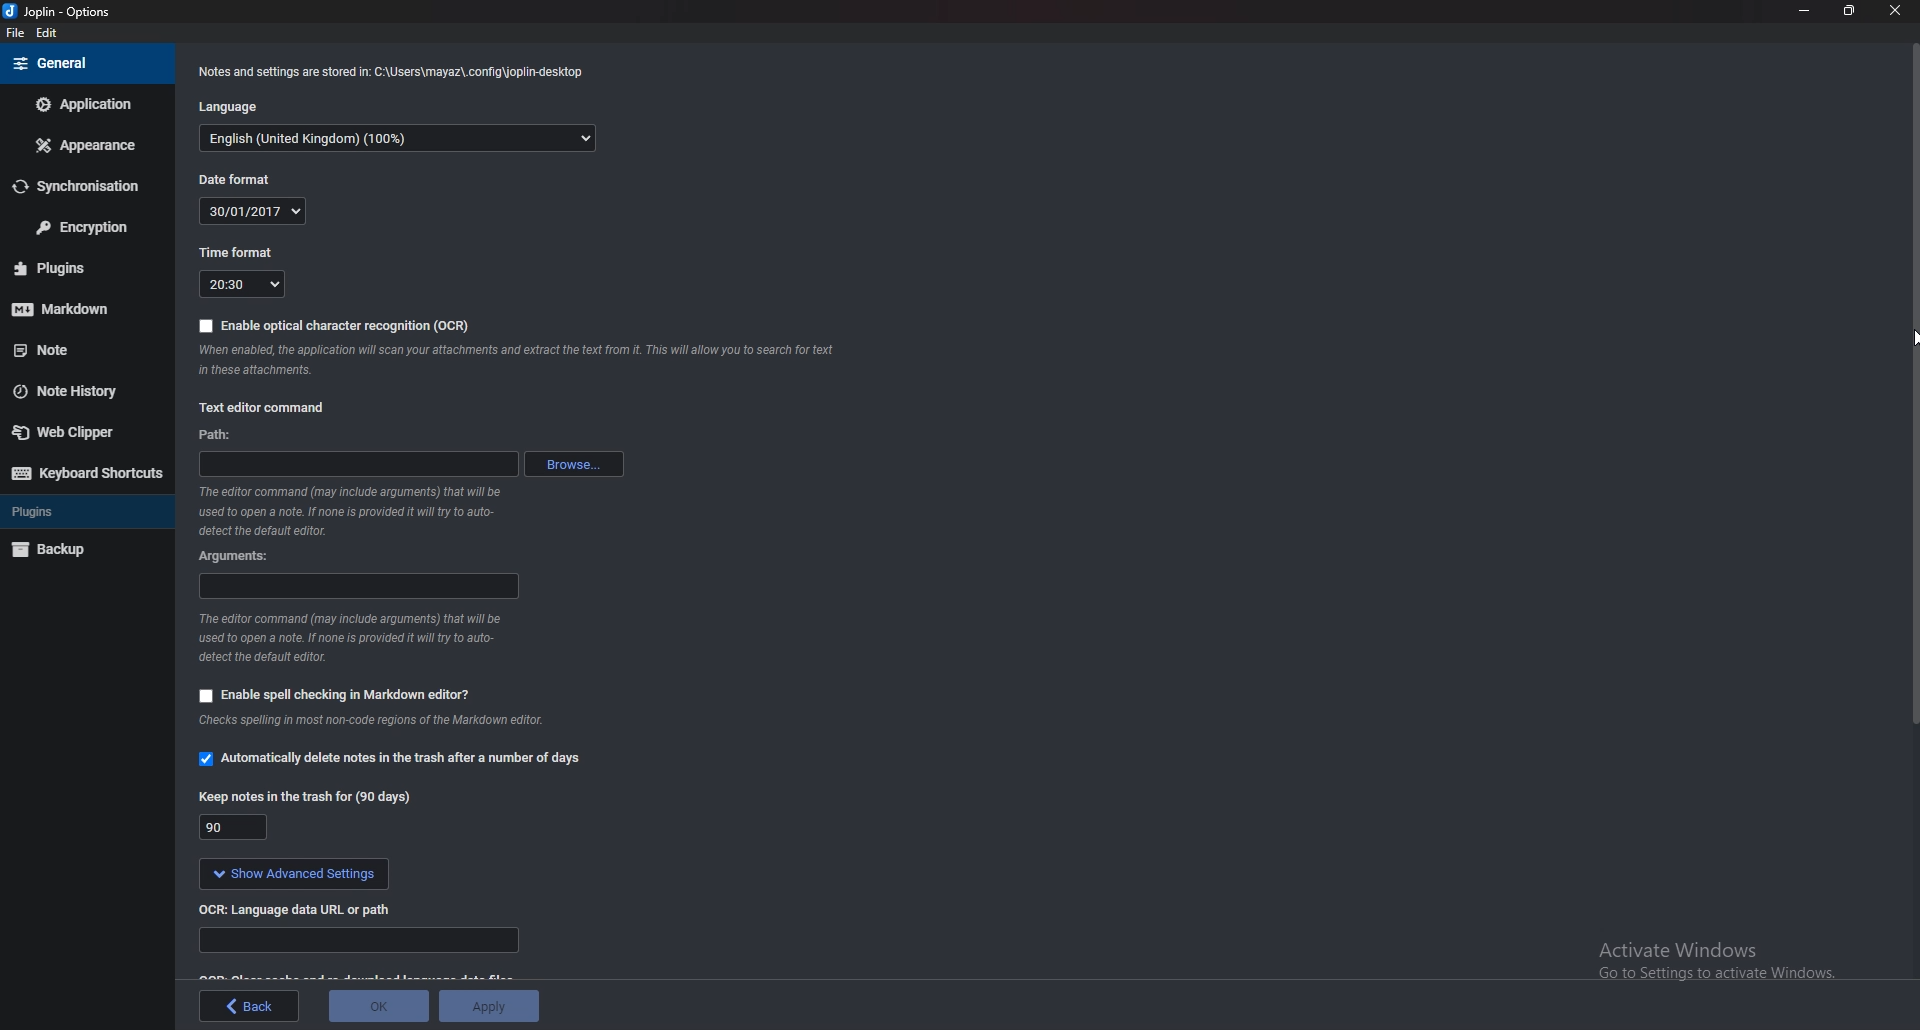 The width and height of the screenshot is (1920, 1030). What do you see at coordinates (380, 1004) in the screenshot?
I see `ok` at bounding box center [380, 1004].